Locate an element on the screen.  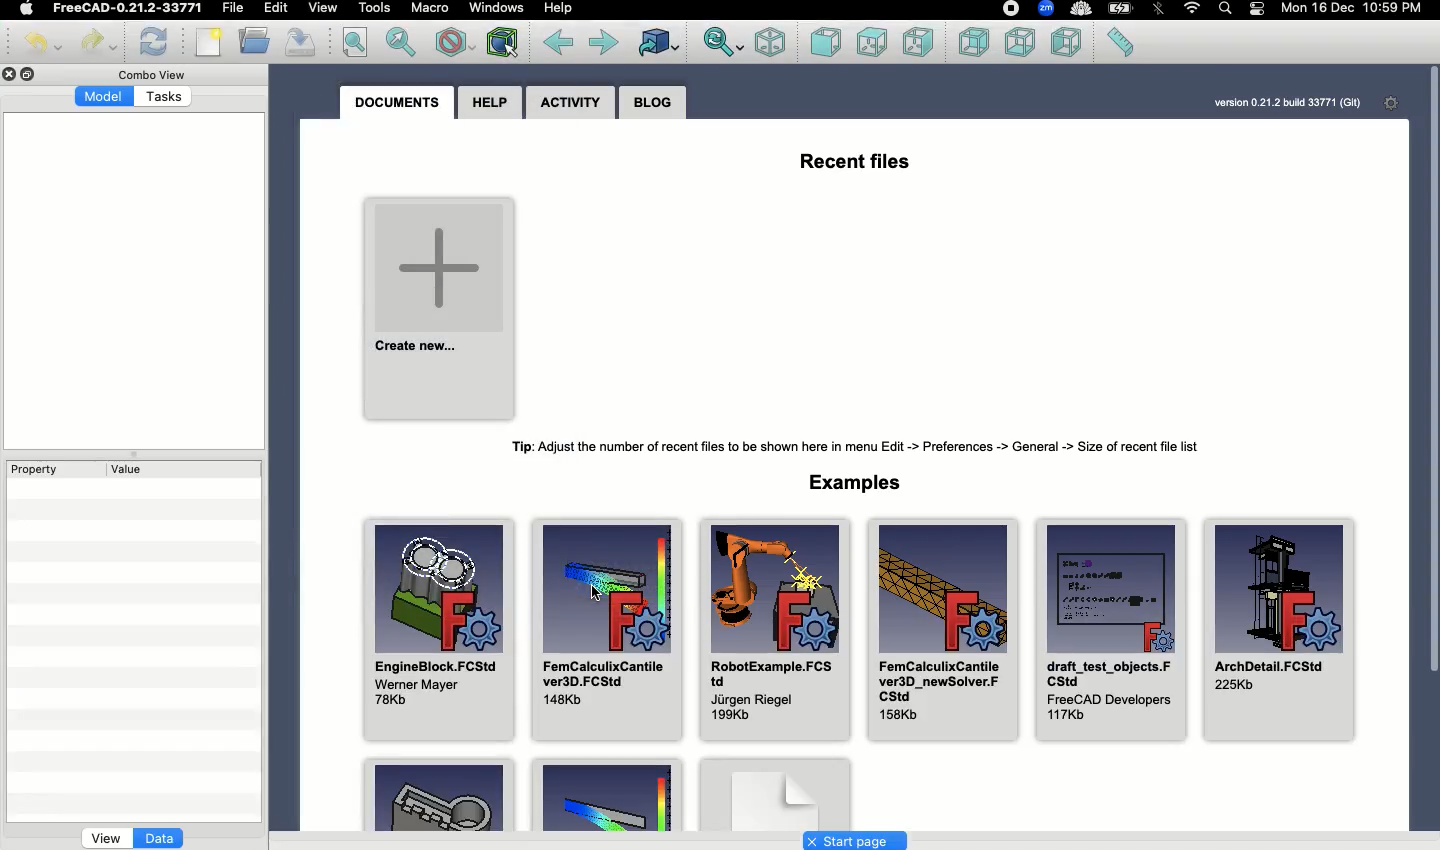
Property is located at coordinates (39, 473).